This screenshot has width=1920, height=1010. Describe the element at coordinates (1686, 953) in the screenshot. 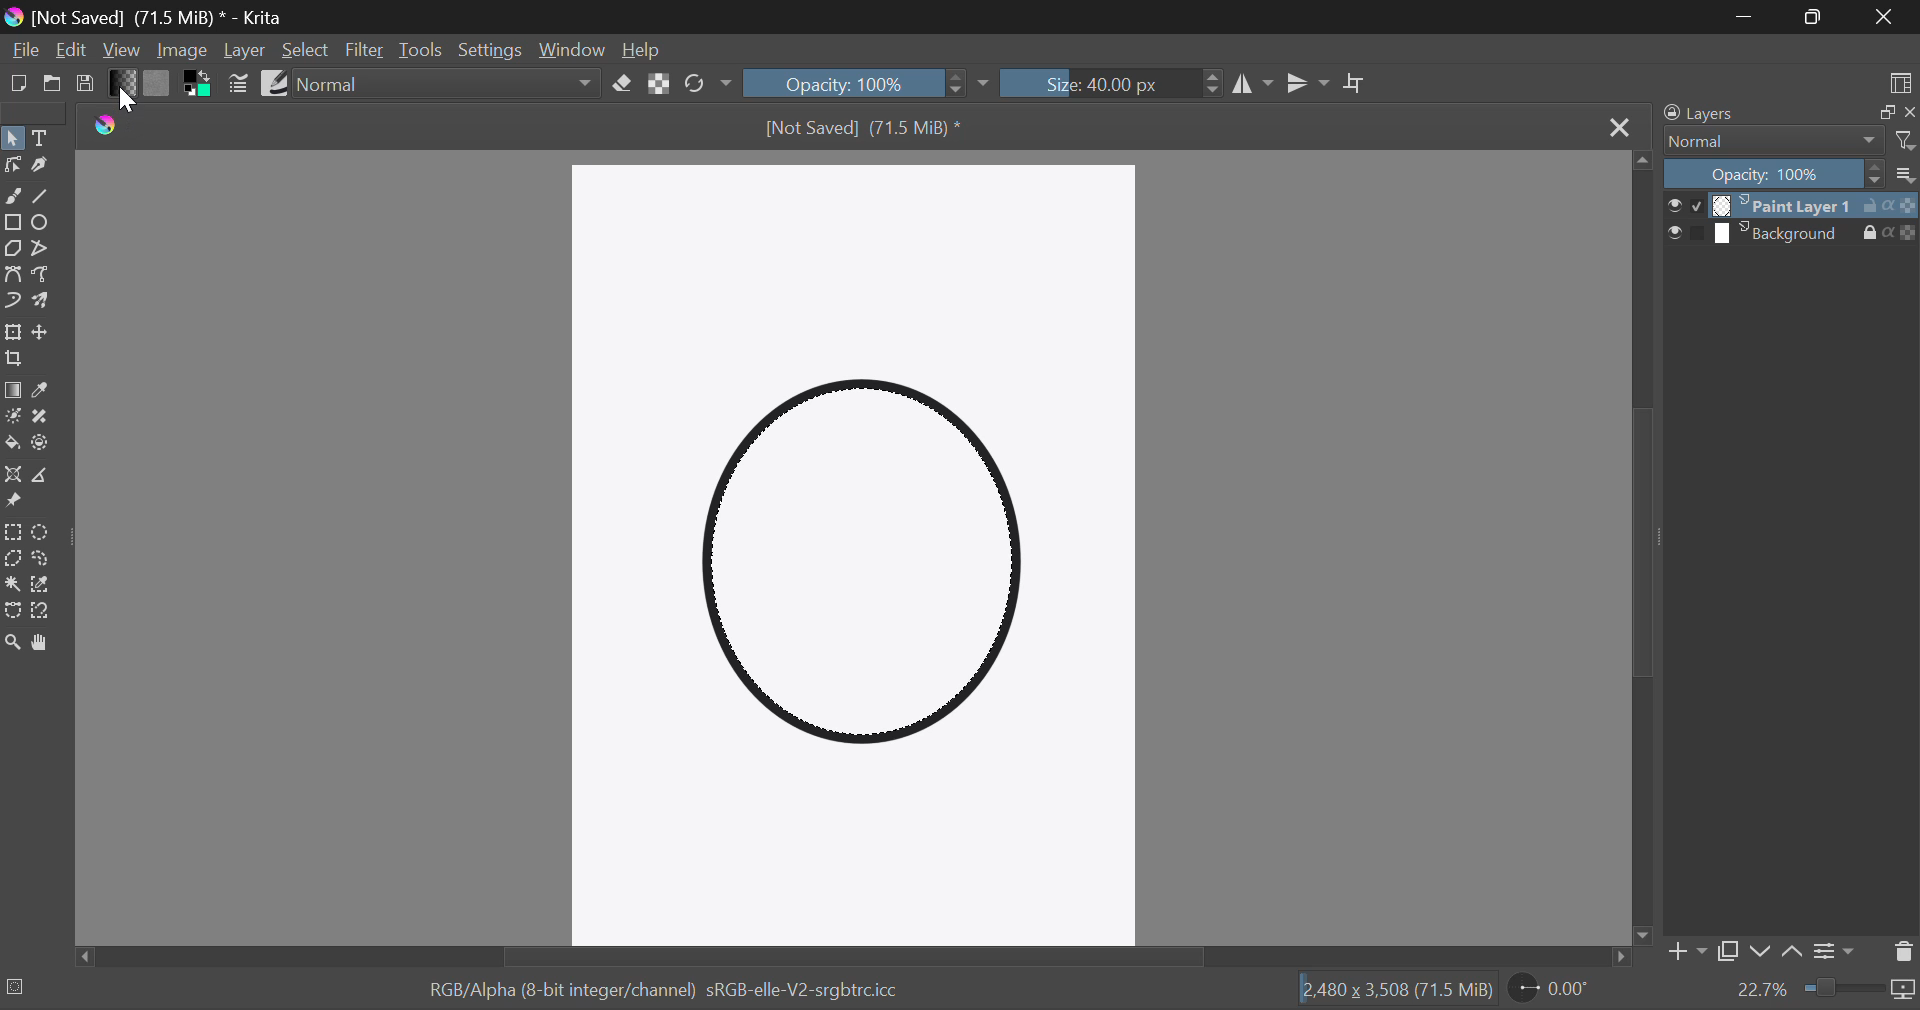

I see `Add Layer` at that location.